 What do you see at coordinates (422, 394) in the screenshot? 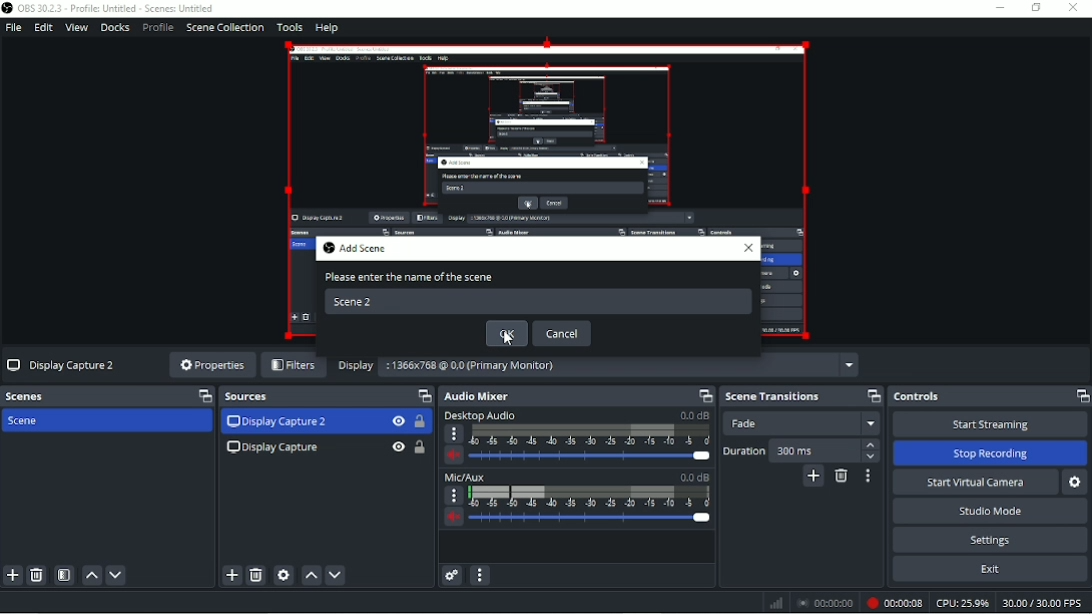
I see `Maximize` at bounding box center [422, 394].